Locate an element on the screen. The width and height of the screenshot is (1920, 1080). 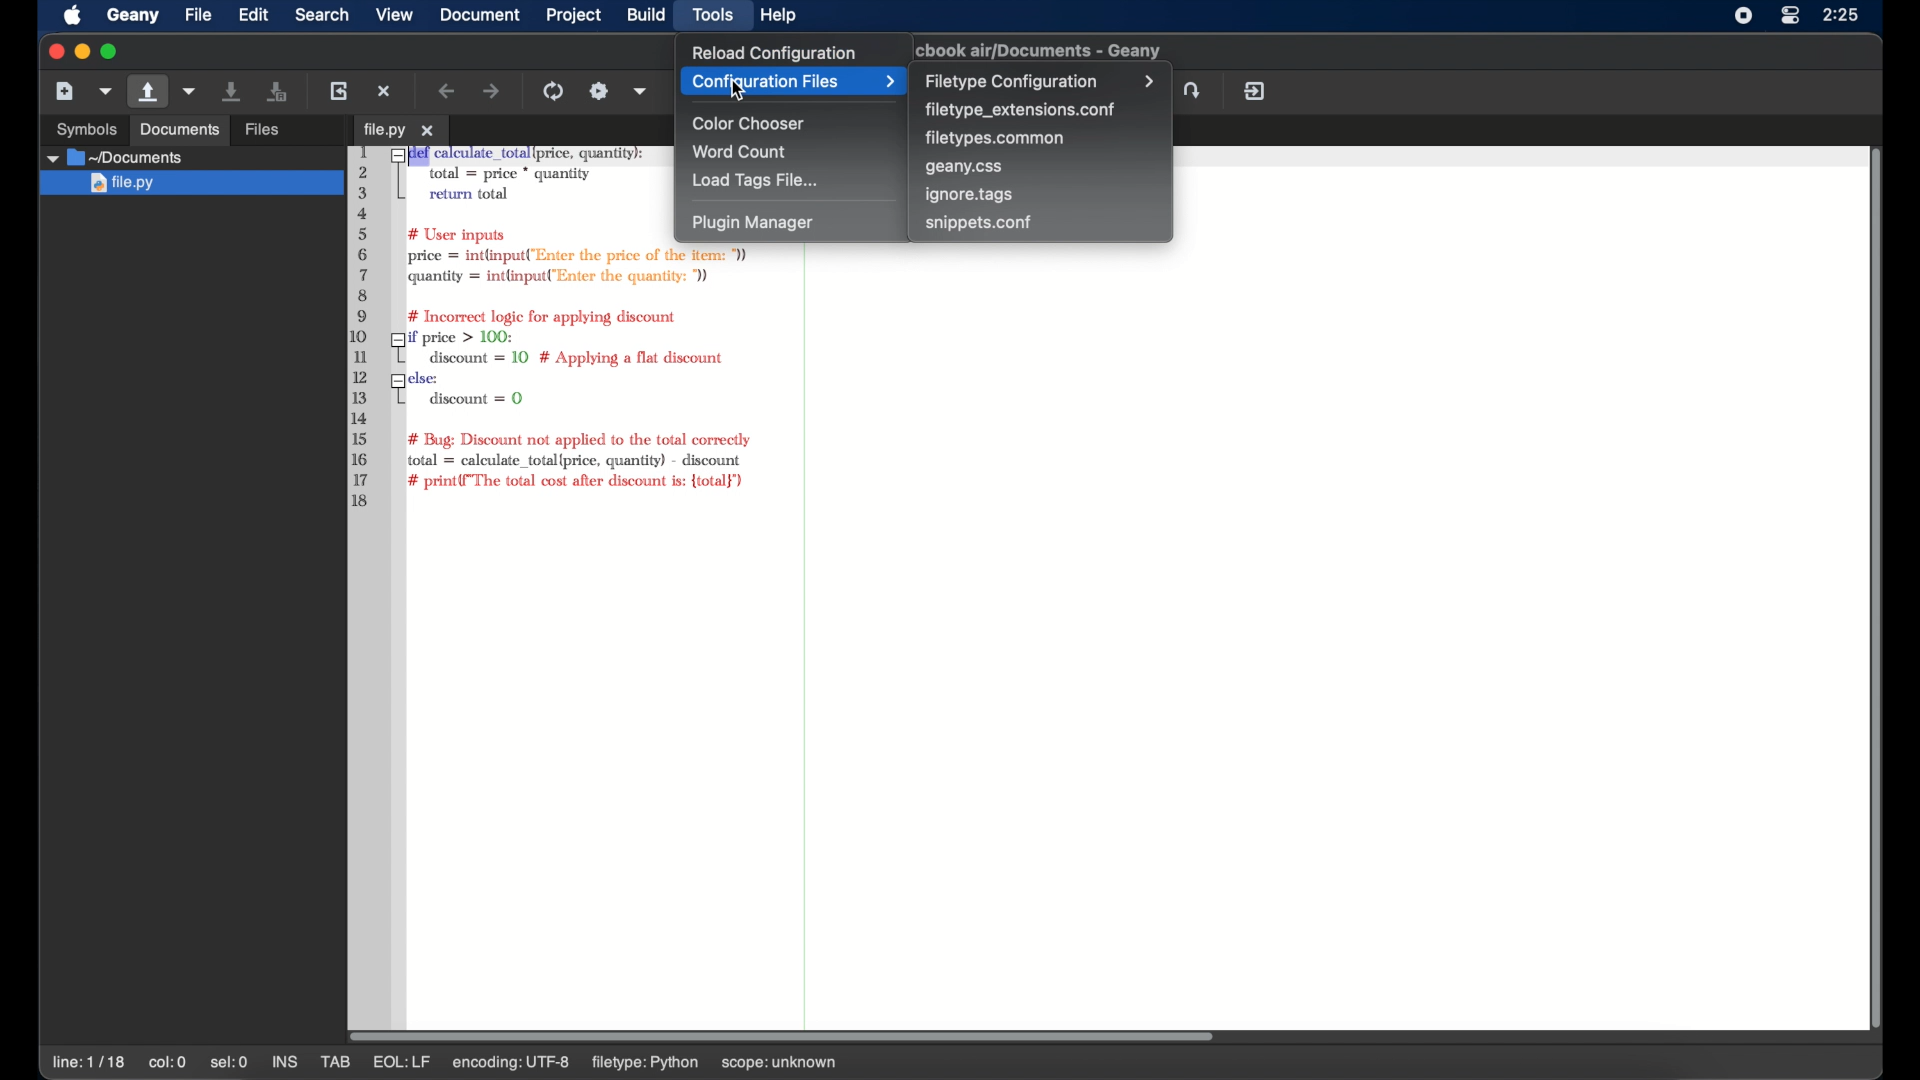
view is located at coordinates (395, 15).